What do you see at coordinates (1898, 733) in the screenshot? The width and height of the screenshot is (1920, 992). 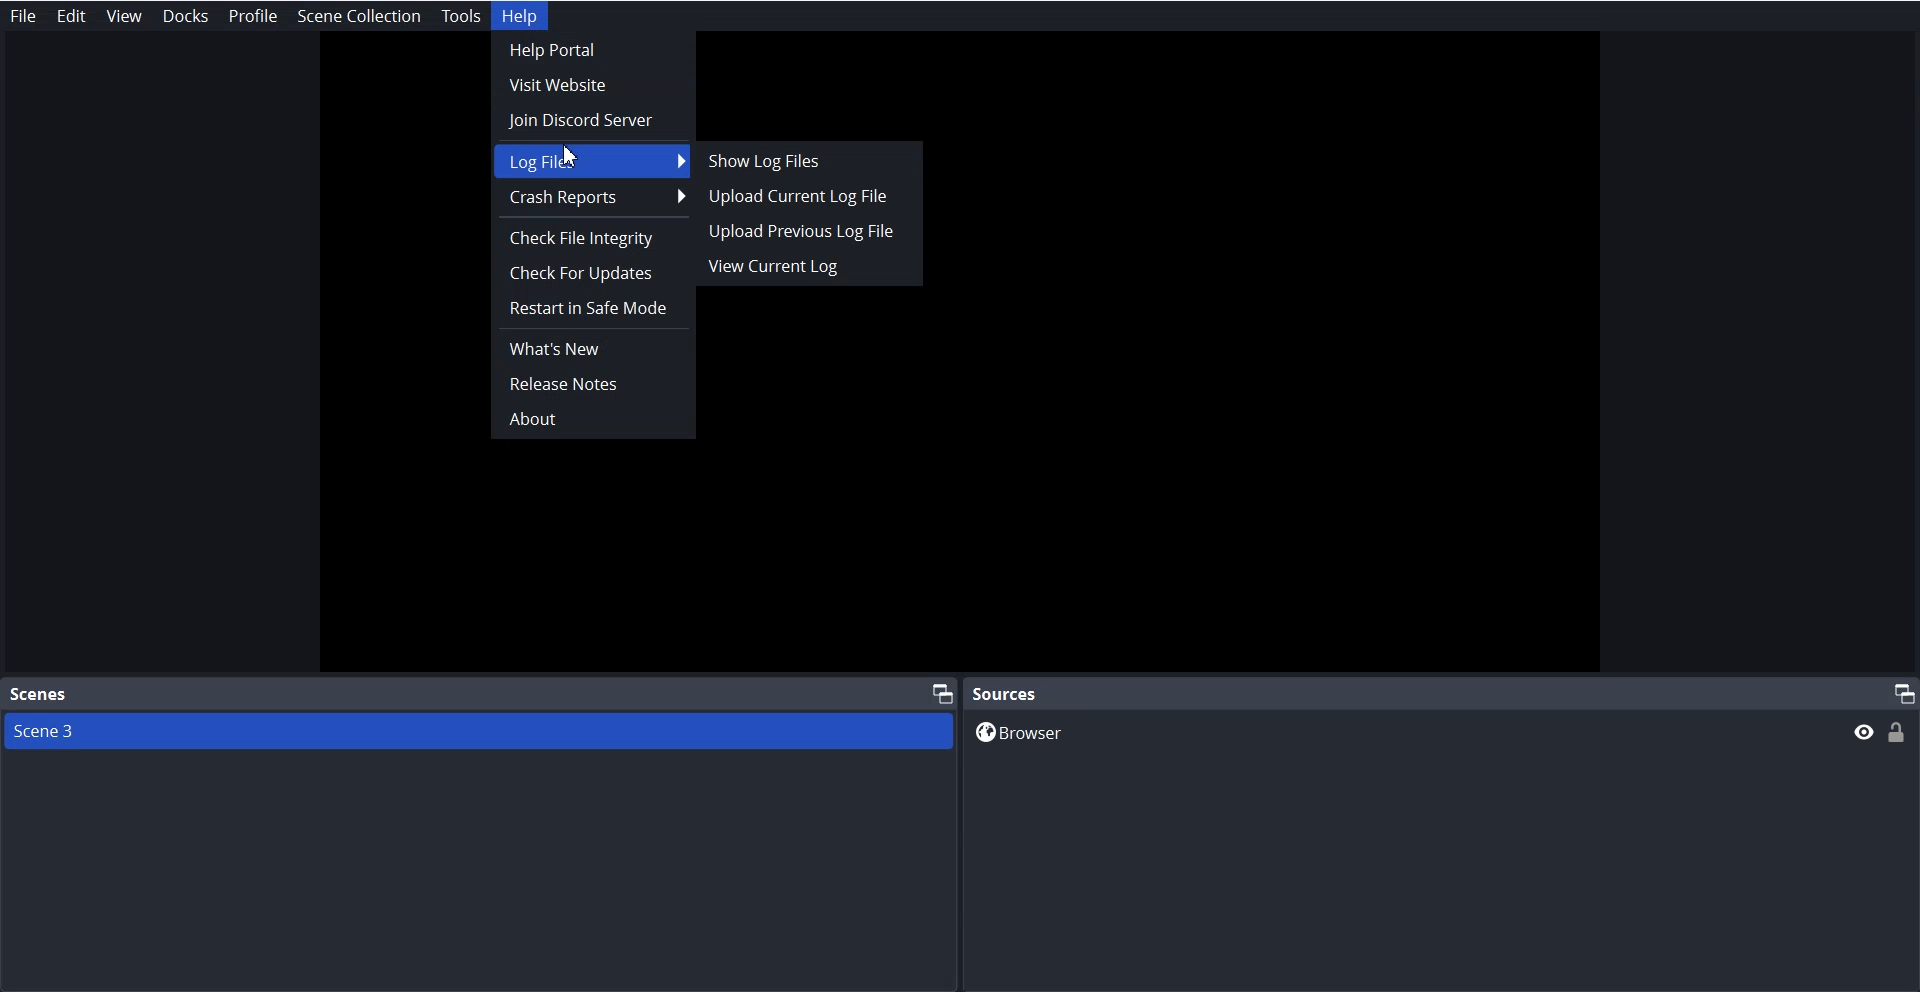 I see `Lock` at bounding box center [1898, 733].